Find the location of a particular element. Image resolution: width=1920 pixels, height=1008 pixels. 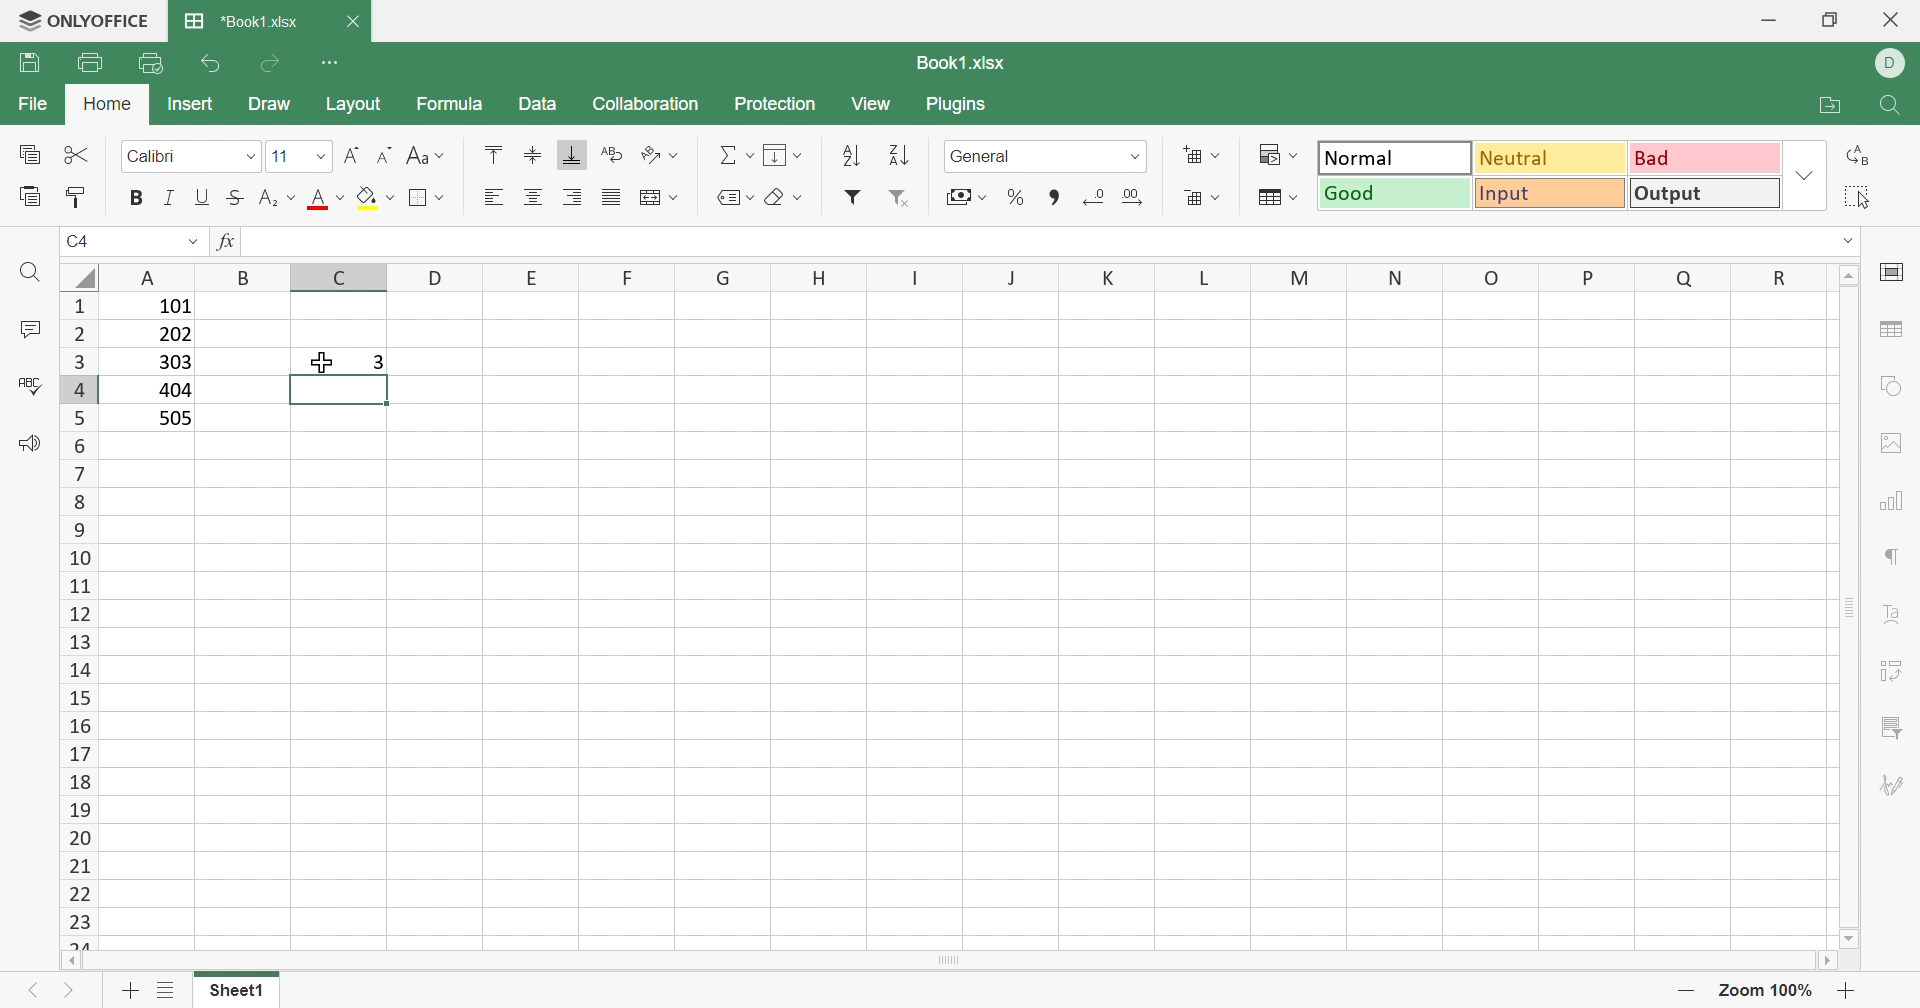

Summation is located at coordinates (735, 150).